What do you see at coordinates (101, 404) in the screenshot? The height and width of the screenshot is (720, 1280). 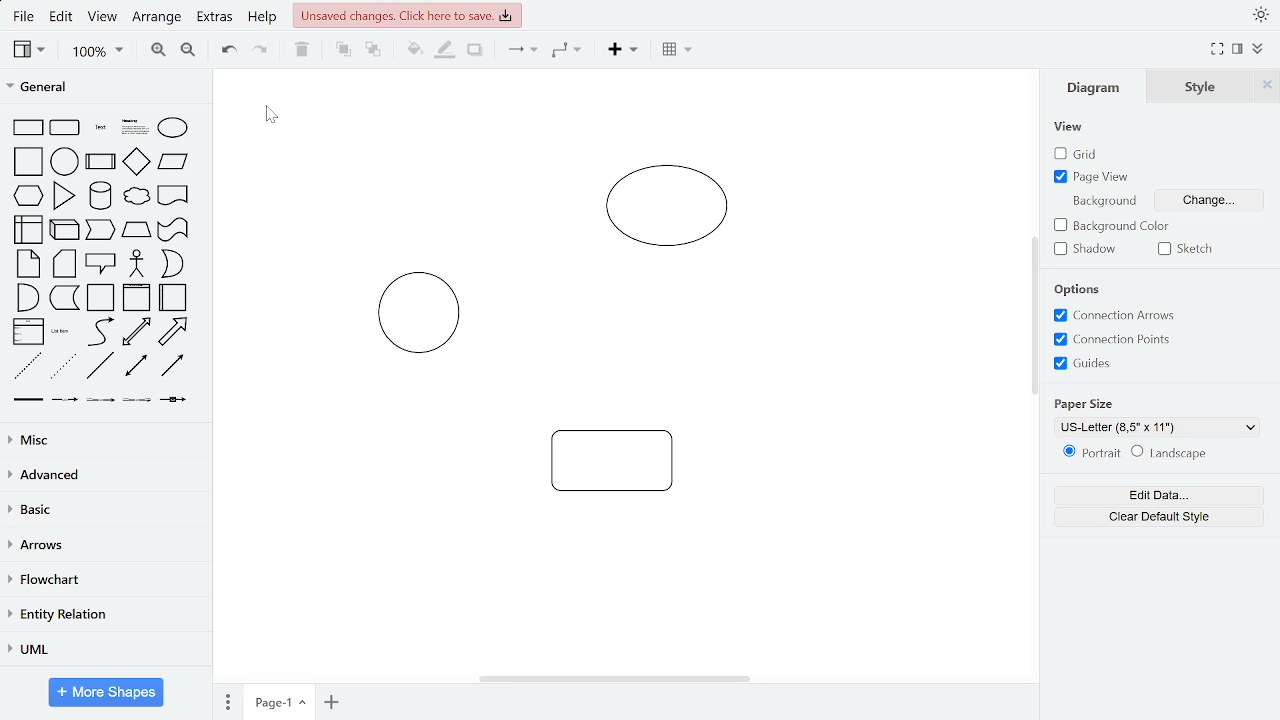 I see `Connector with 2 label` at bounding box center [101, 404].